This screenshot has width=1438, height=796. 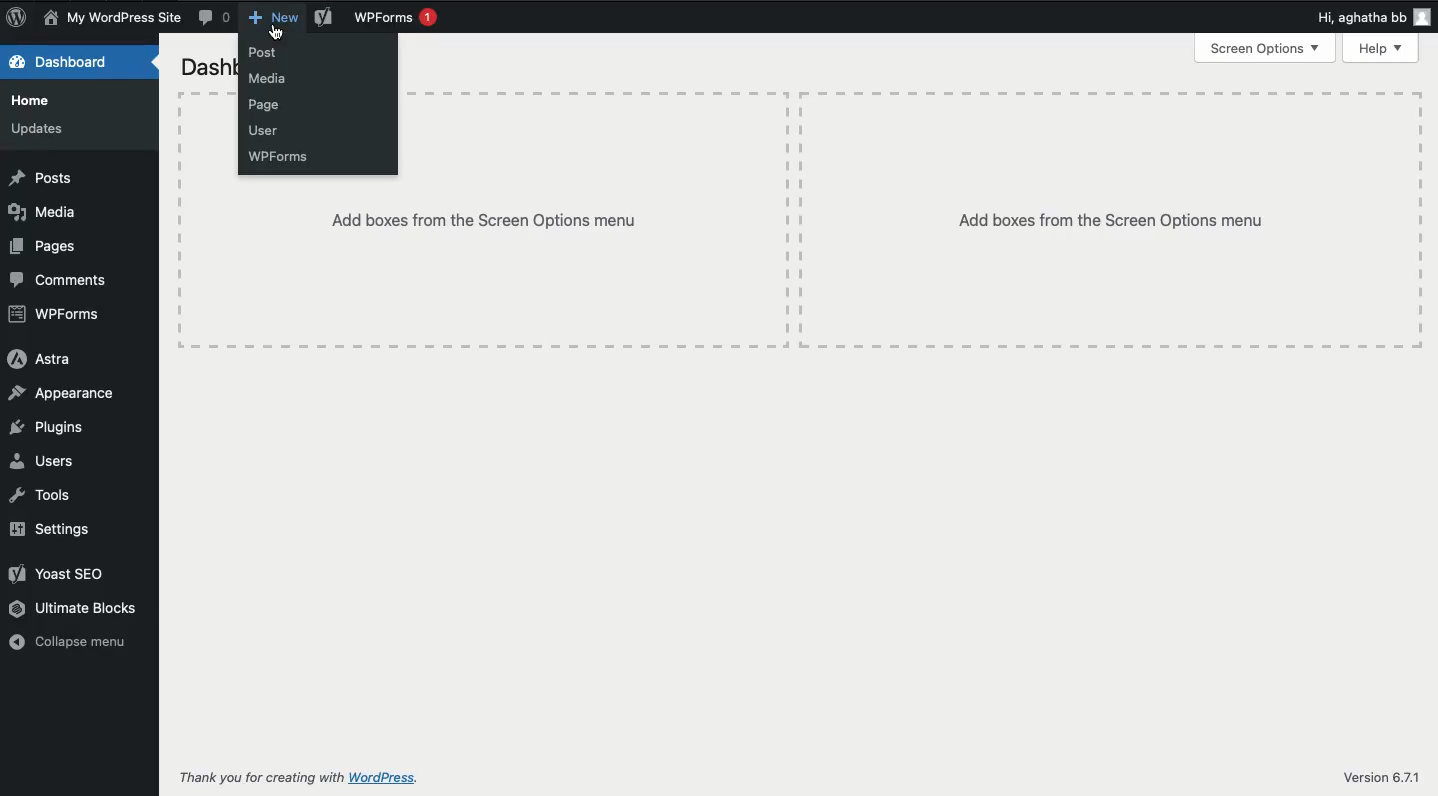 What do you see at coordinates (282, 156) in the screenshot?
I see `WPForms` at bounding box center [282, 156].